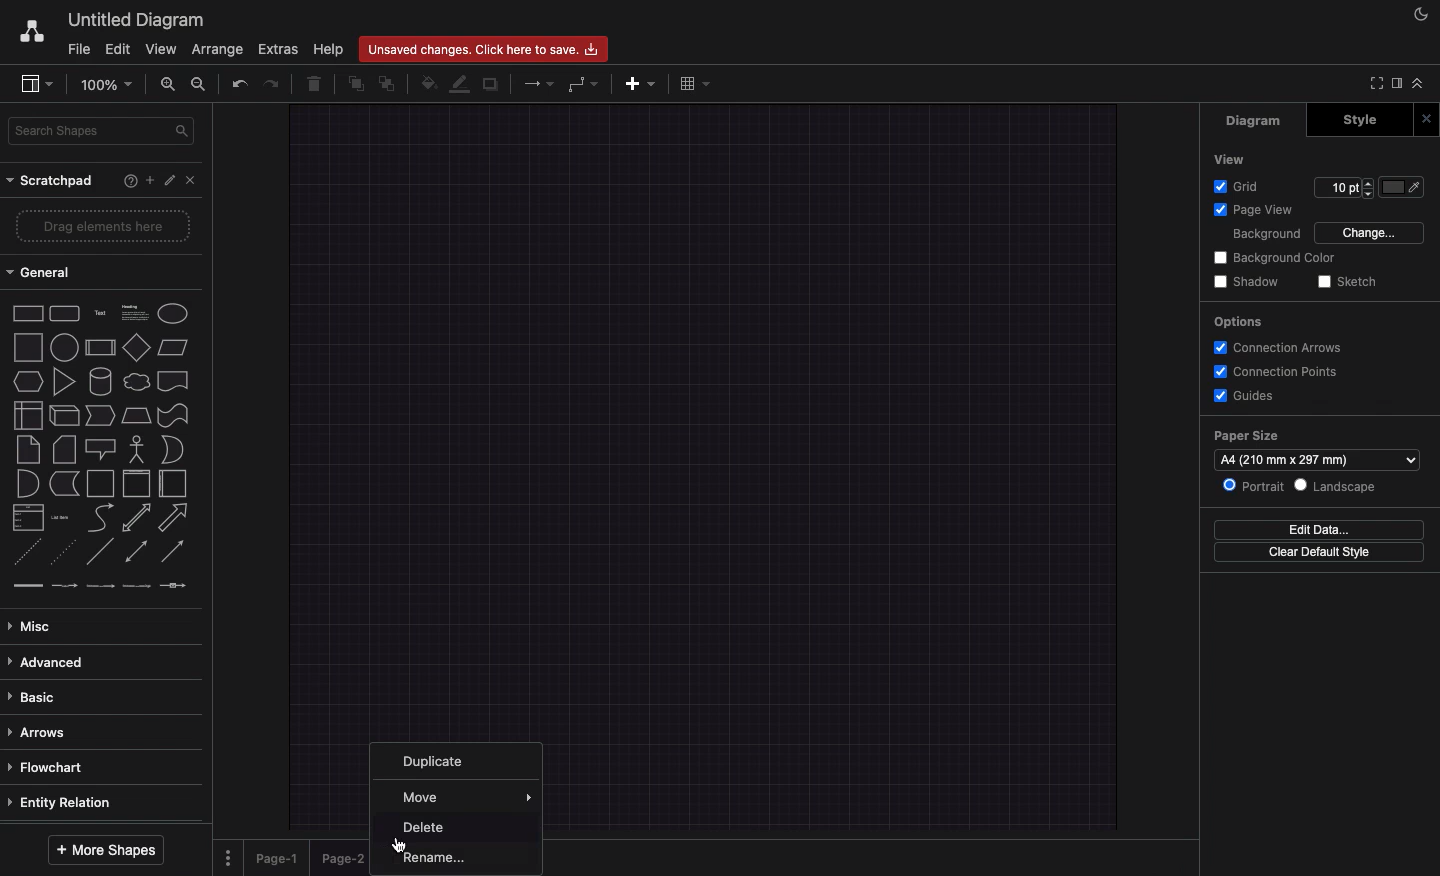  What do you see at coordinates (1375, 82) in the screenshot?
I see `Fullscreen` at bounding box center [1375, 82].